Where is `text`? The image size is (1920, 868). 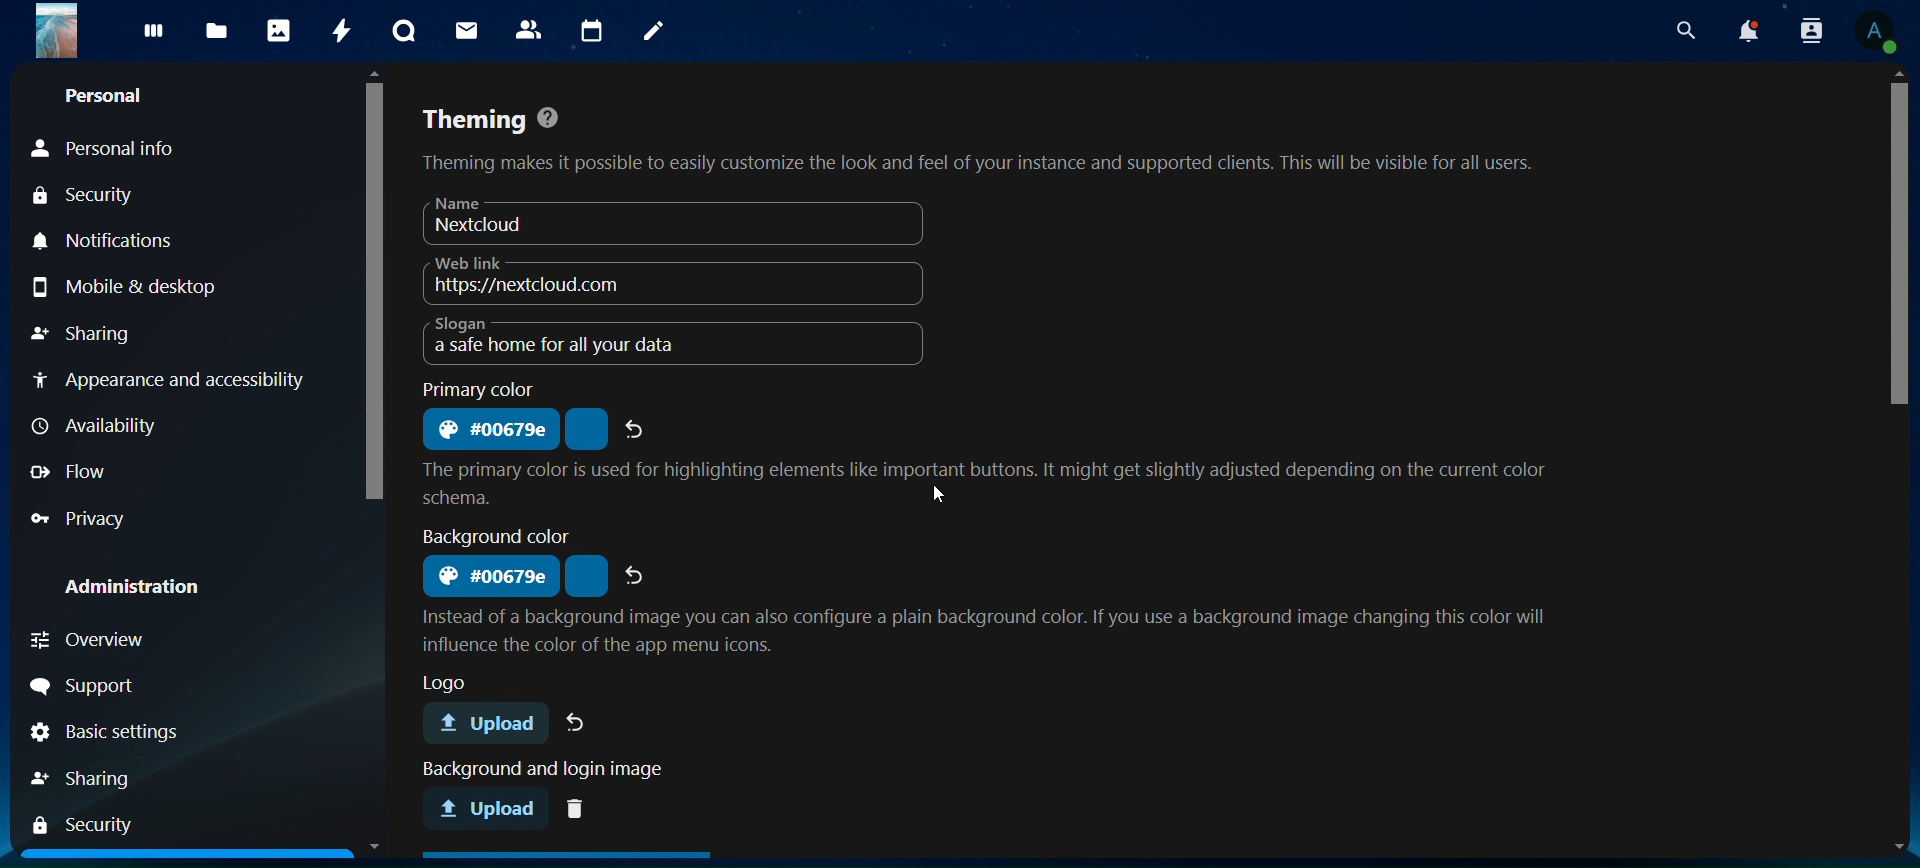
text is located at coordinates (977, 482).